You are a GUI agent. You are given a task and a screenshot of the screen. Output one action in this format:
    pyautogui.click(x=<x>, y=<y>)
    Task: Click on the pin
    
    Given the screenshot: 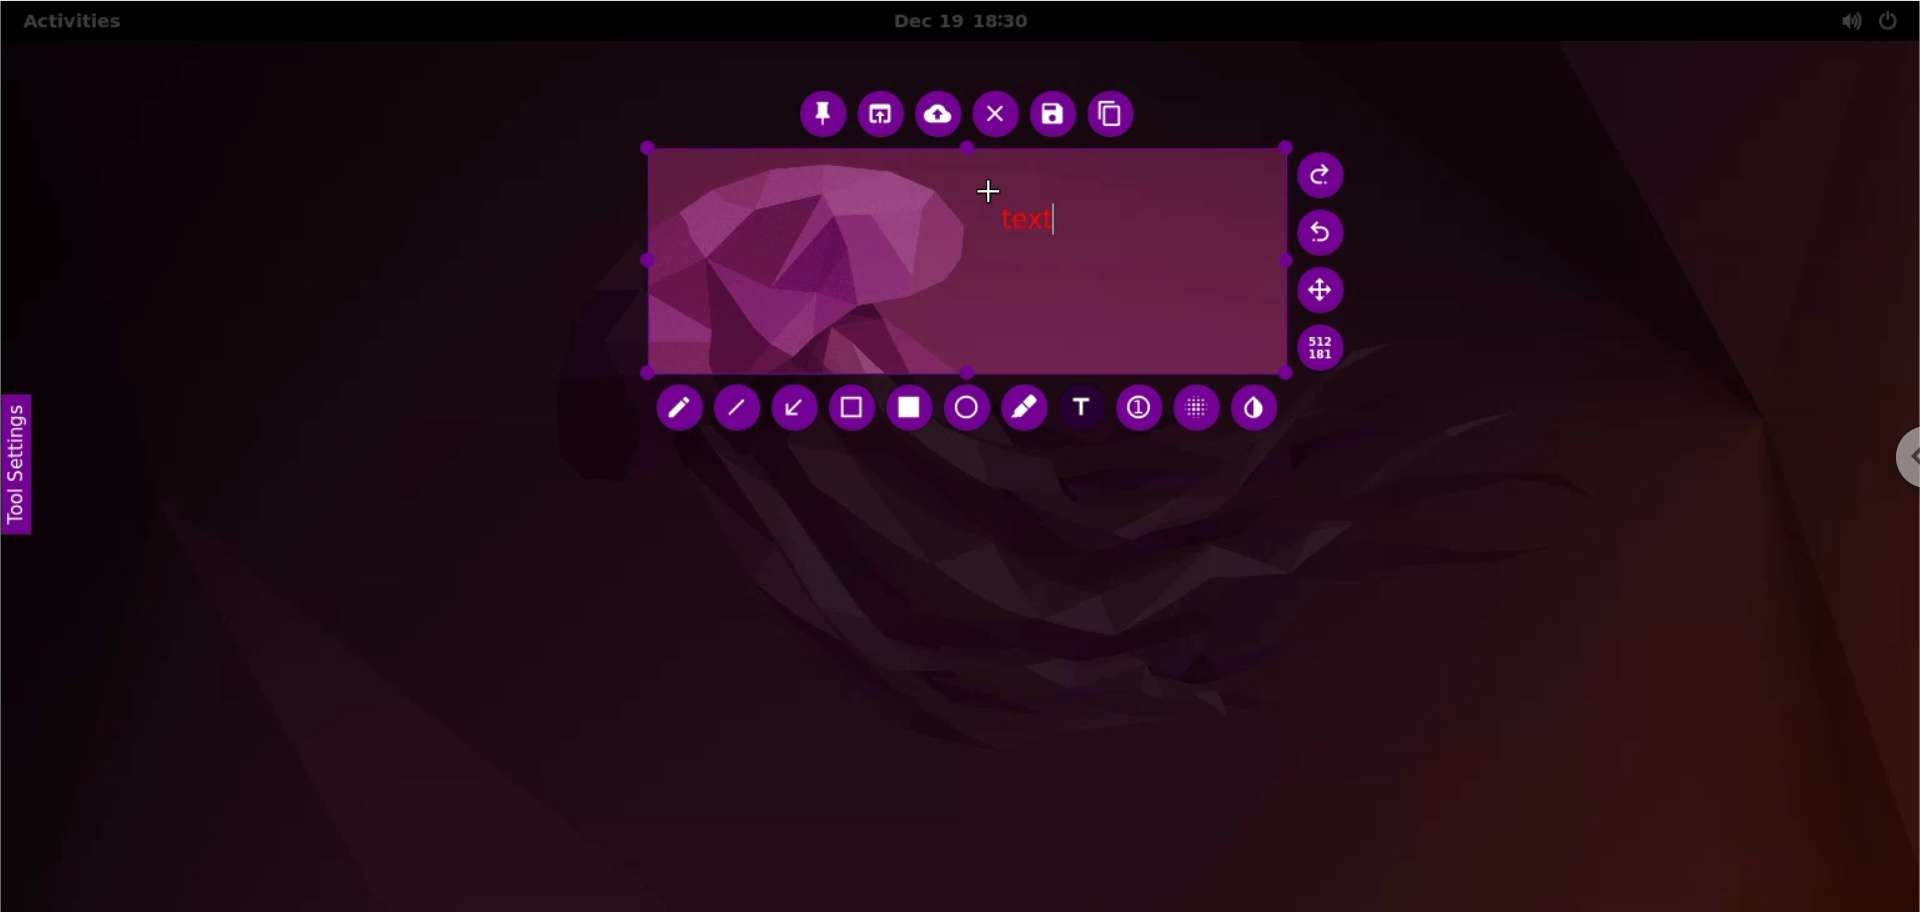 What is the action you would take?
    pyautogui.click(x=825, y=116)
    